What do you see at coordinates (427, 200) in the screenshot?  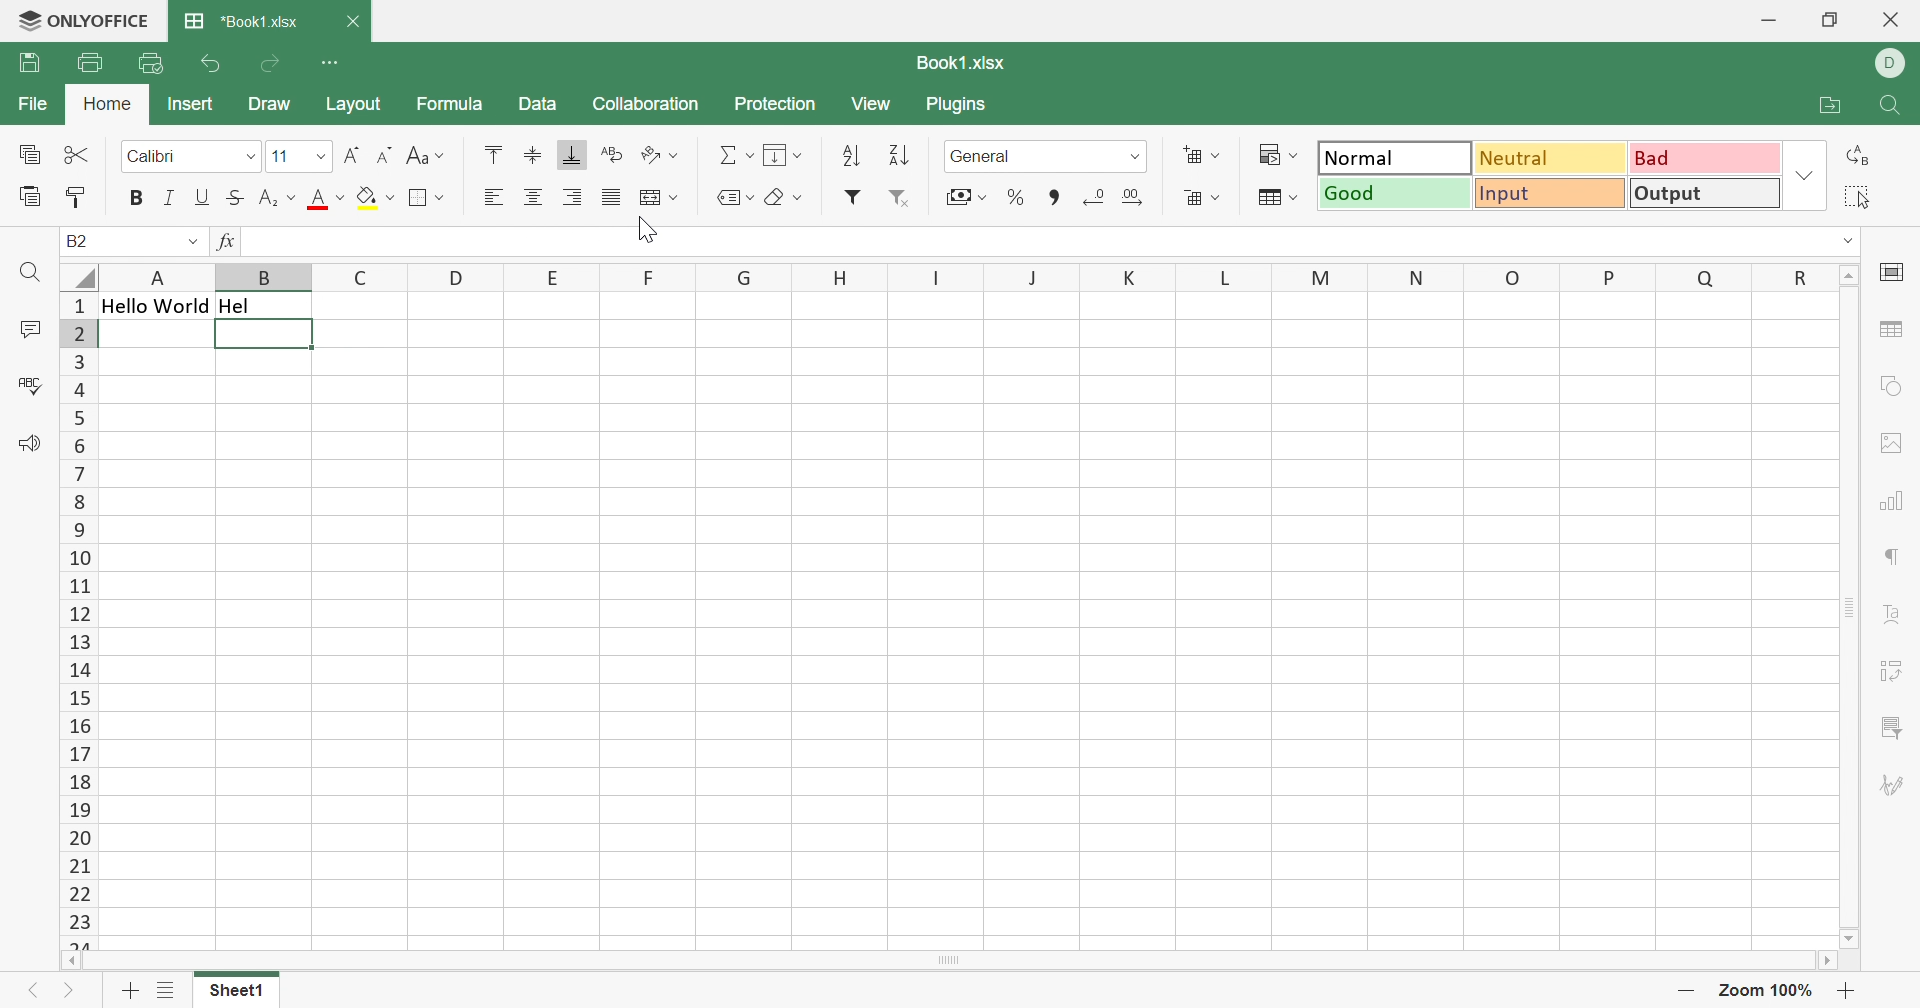 I see `Borders` at bounding box center [427, 200].